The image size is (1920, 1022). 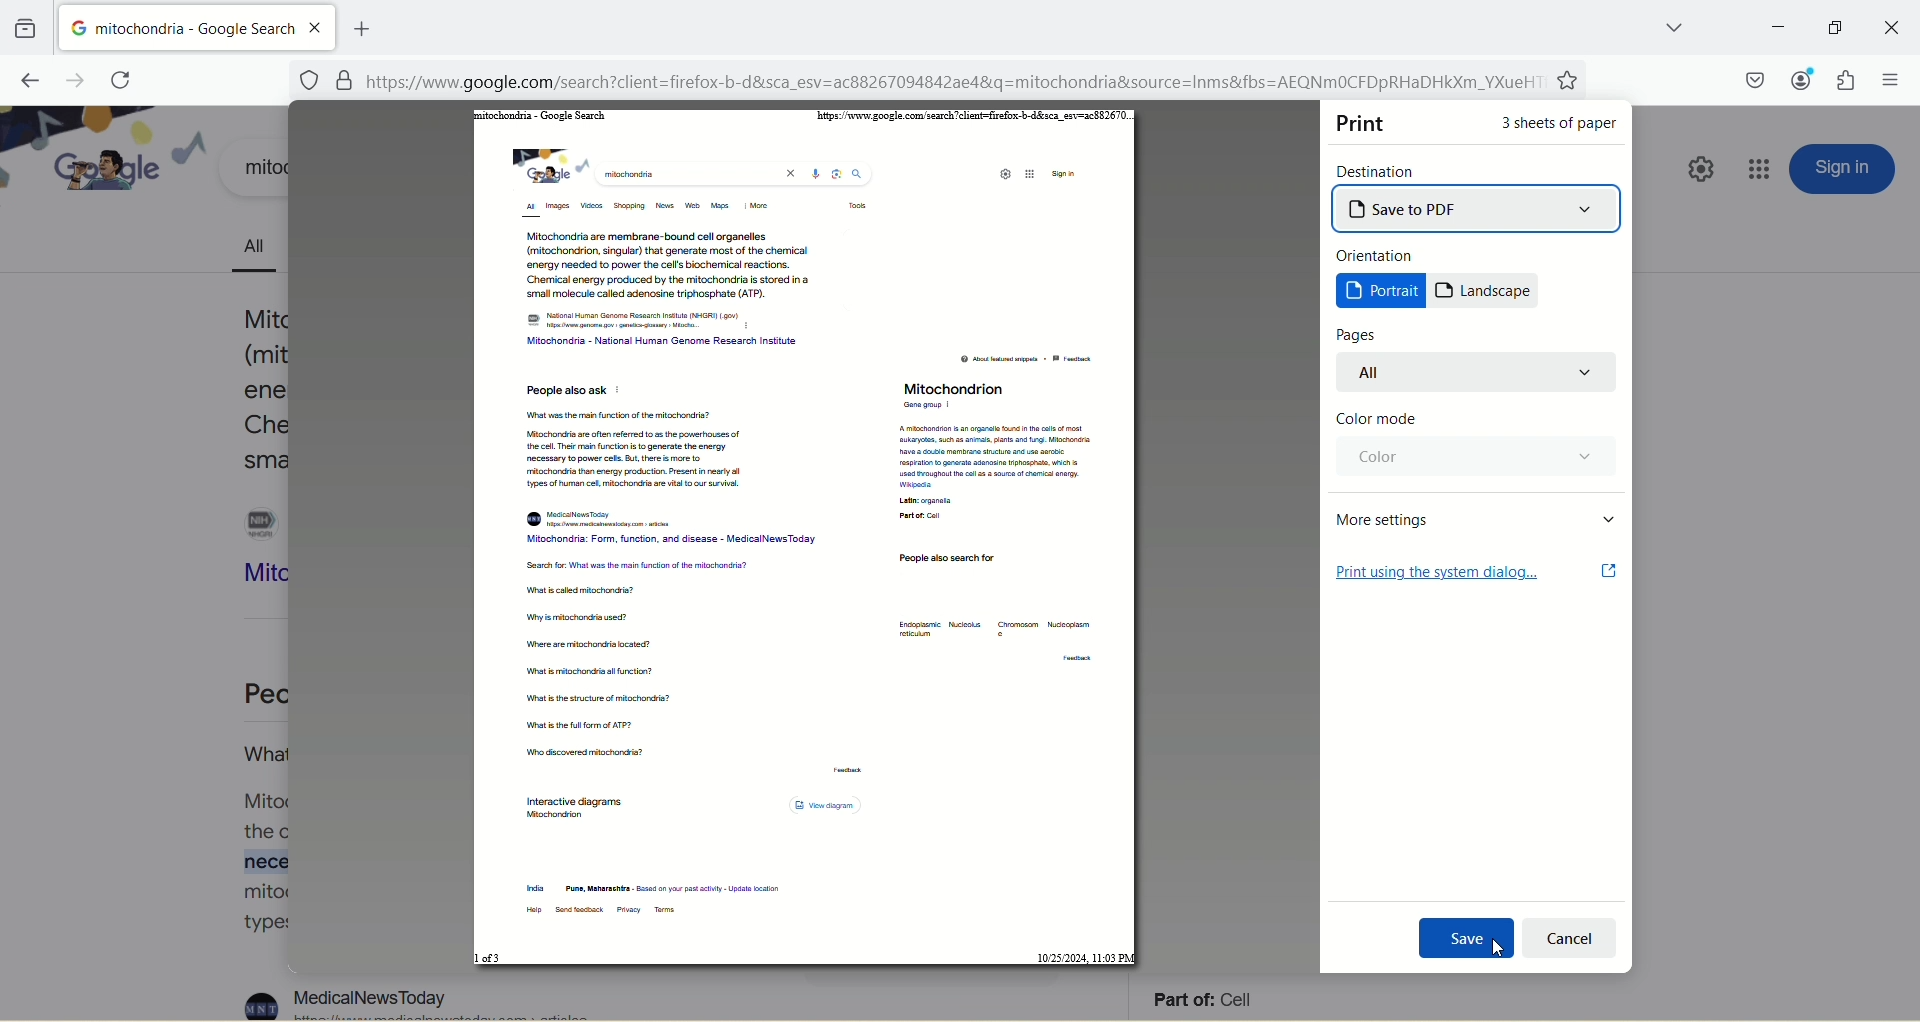 What do you see at coordinates (361, 26) in the screenshot?
I see `add new tab` at bounding box center [361, 26].